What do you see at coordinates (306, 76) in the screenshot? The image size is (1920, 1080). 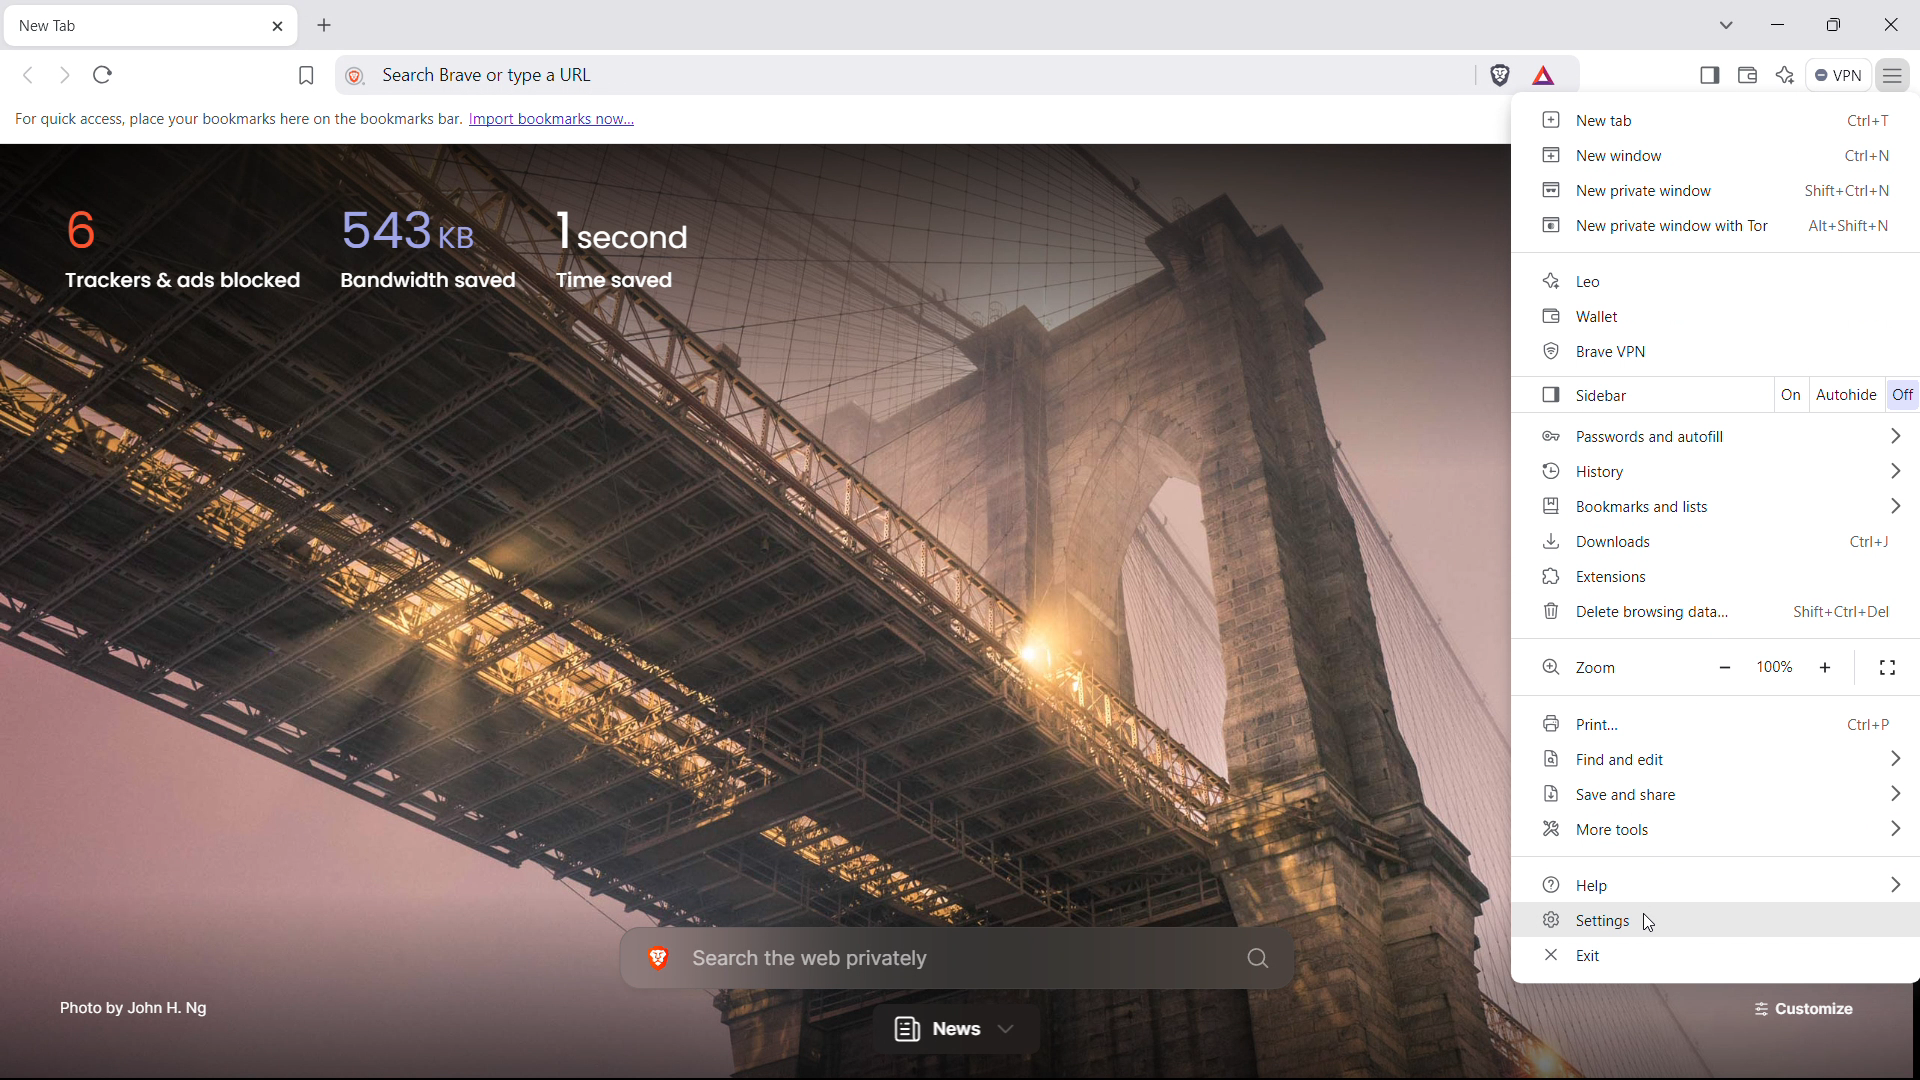 I see `bookmark this tab` at bounding box center [306, 76].